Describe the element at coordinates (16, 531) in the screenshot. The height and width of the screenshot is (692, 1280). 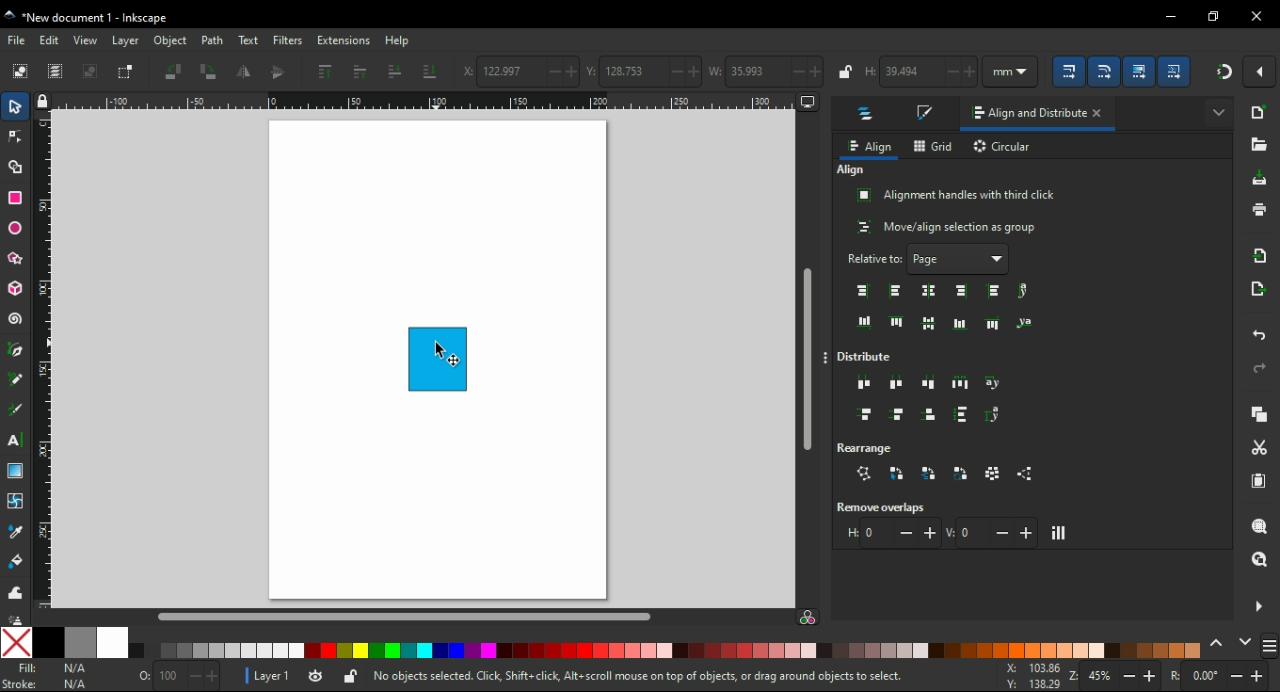
I see `dropper tool` at that location.